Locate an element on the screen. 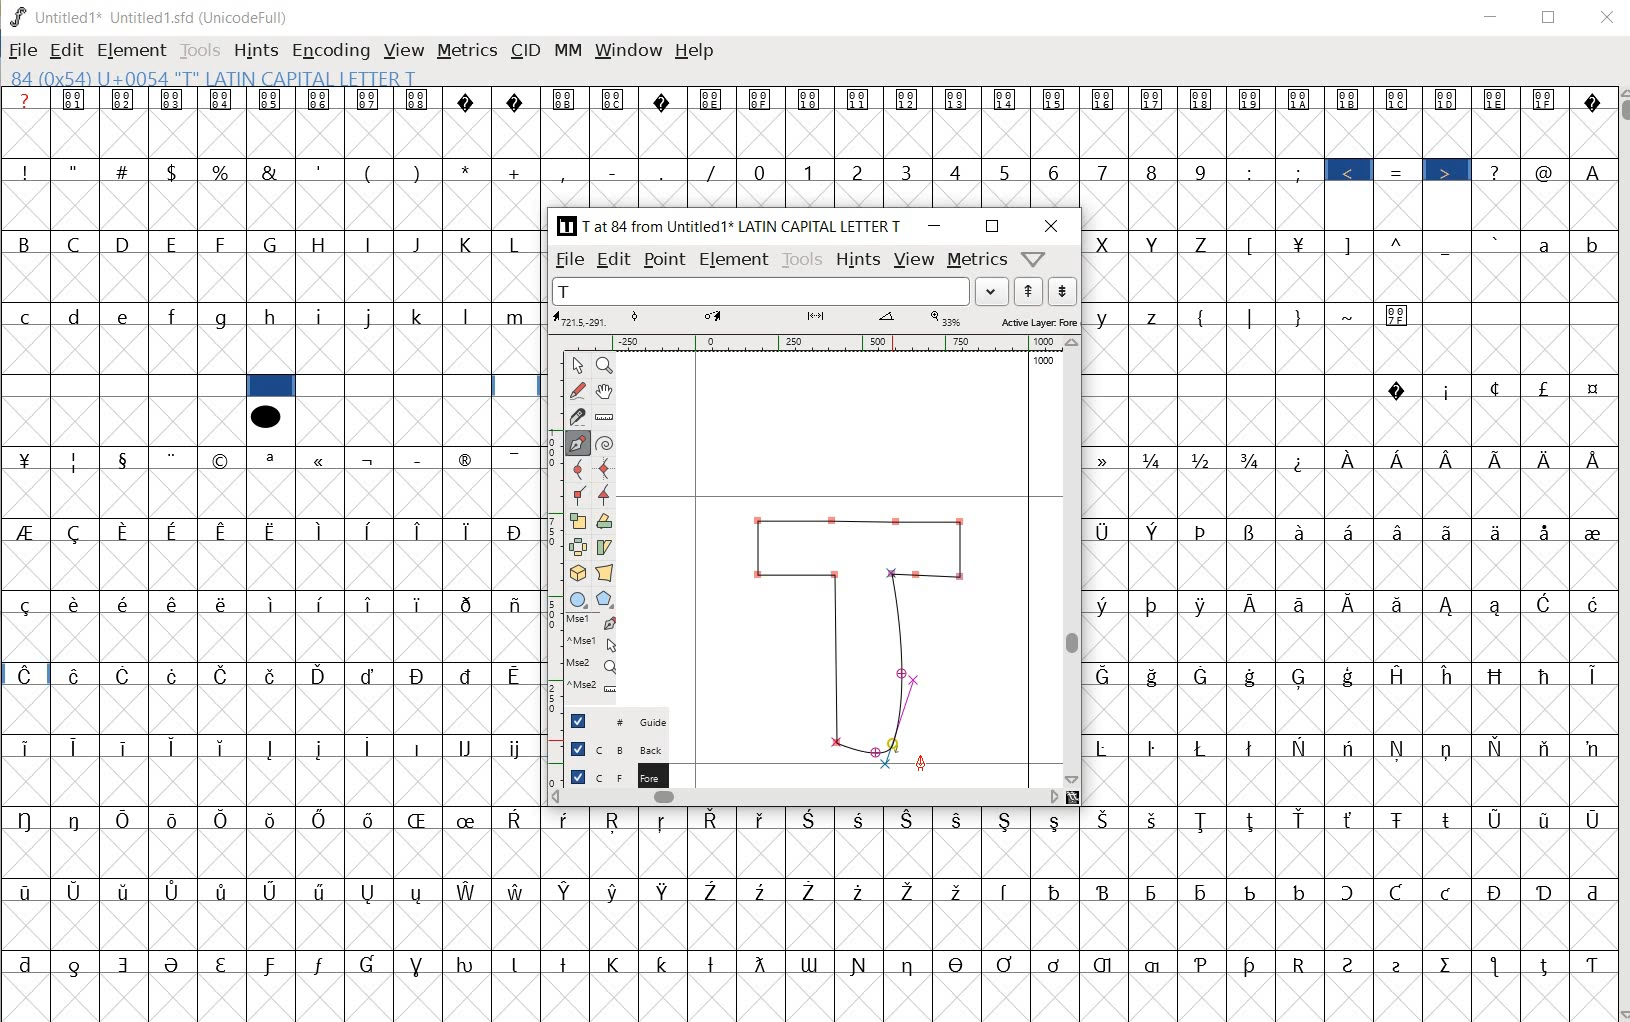 This screenshot has height=1022, width=1630. Symbol is located at coordinates (322, 893).